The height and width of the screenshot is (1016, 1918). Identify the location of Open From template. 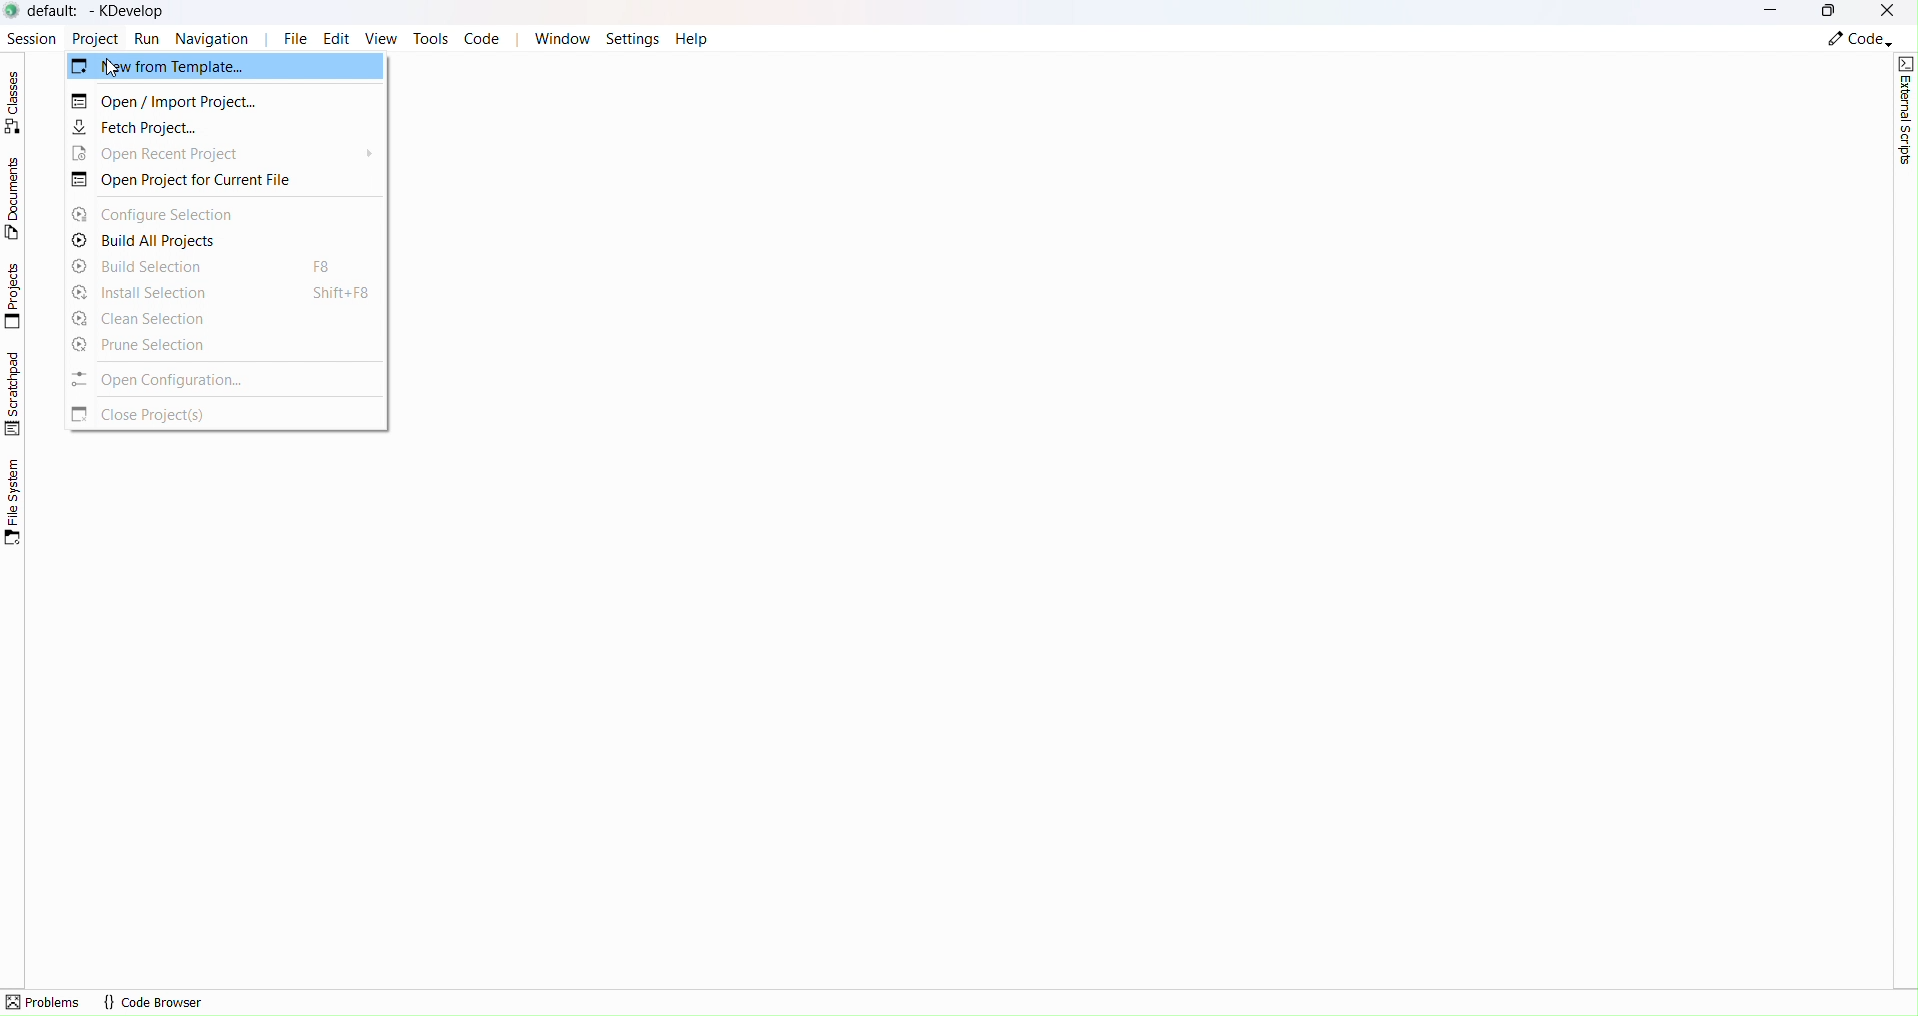
(225, 66).